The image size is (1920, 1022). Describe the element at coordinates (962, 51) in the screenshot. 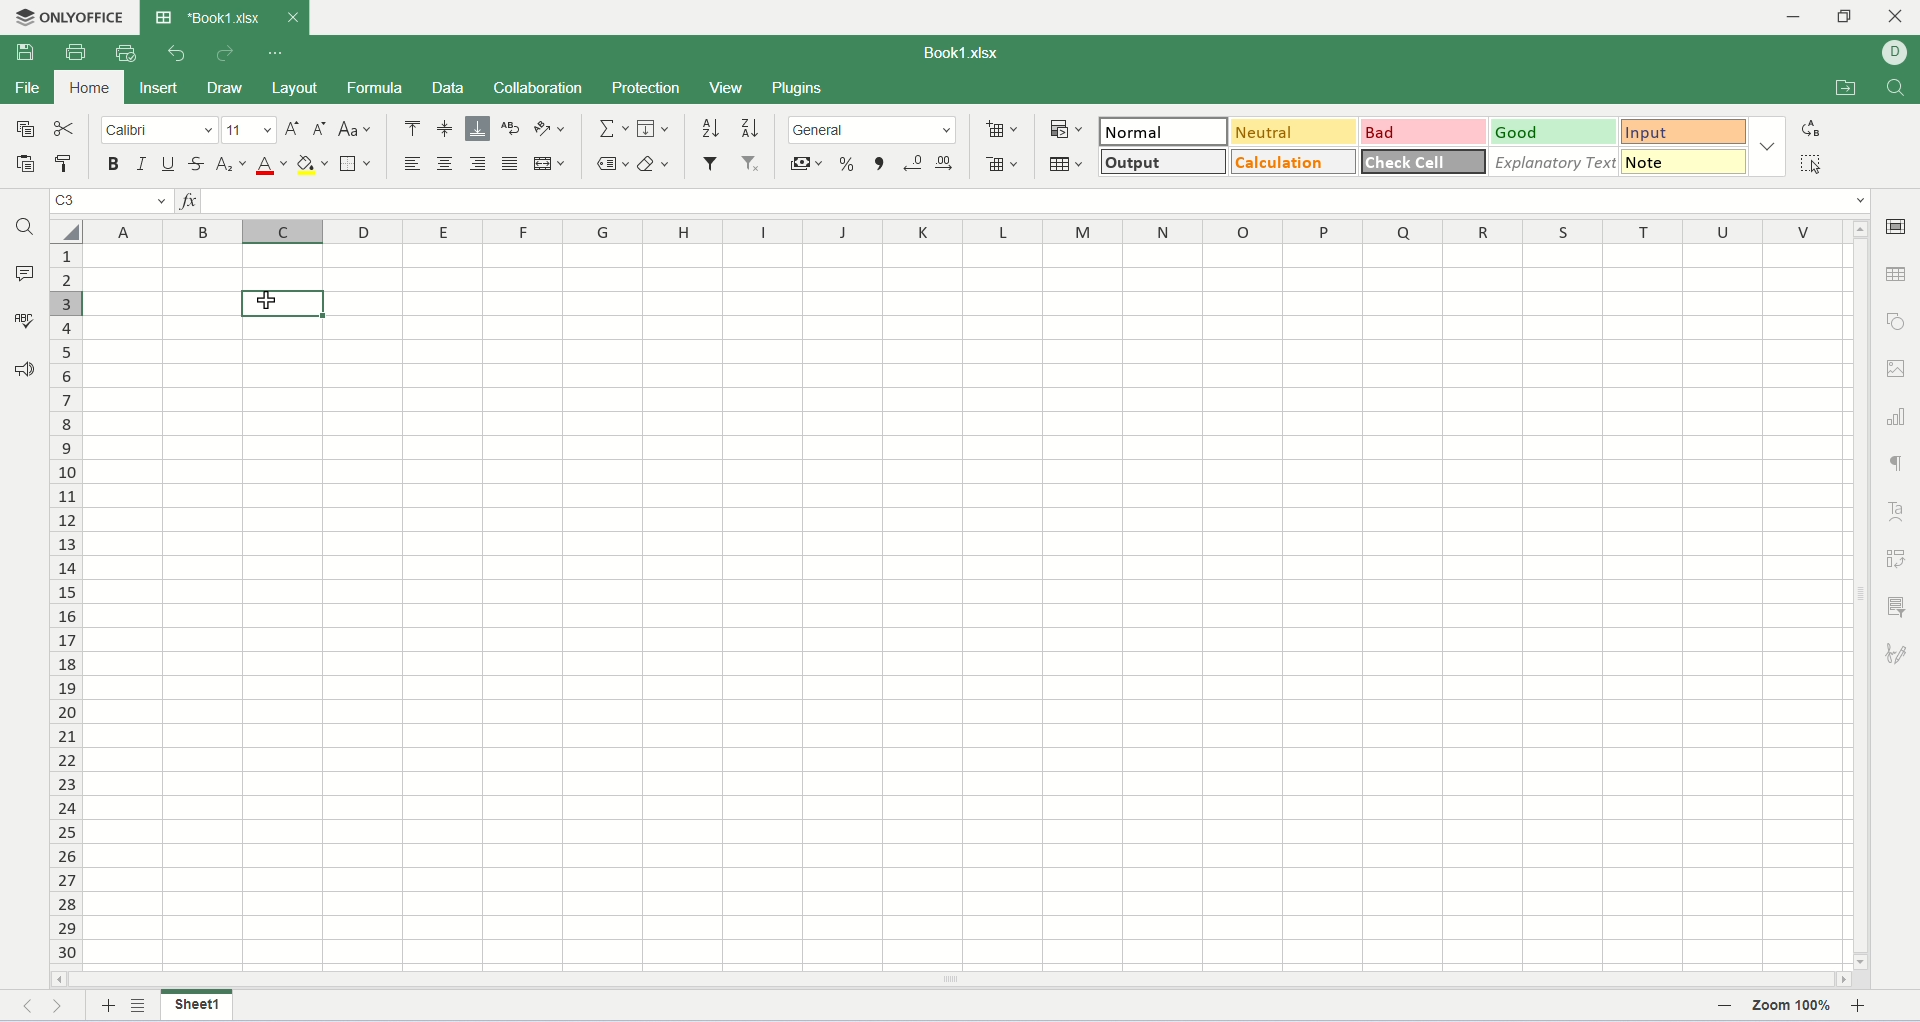

I see `Book1.xlsx` at that location.